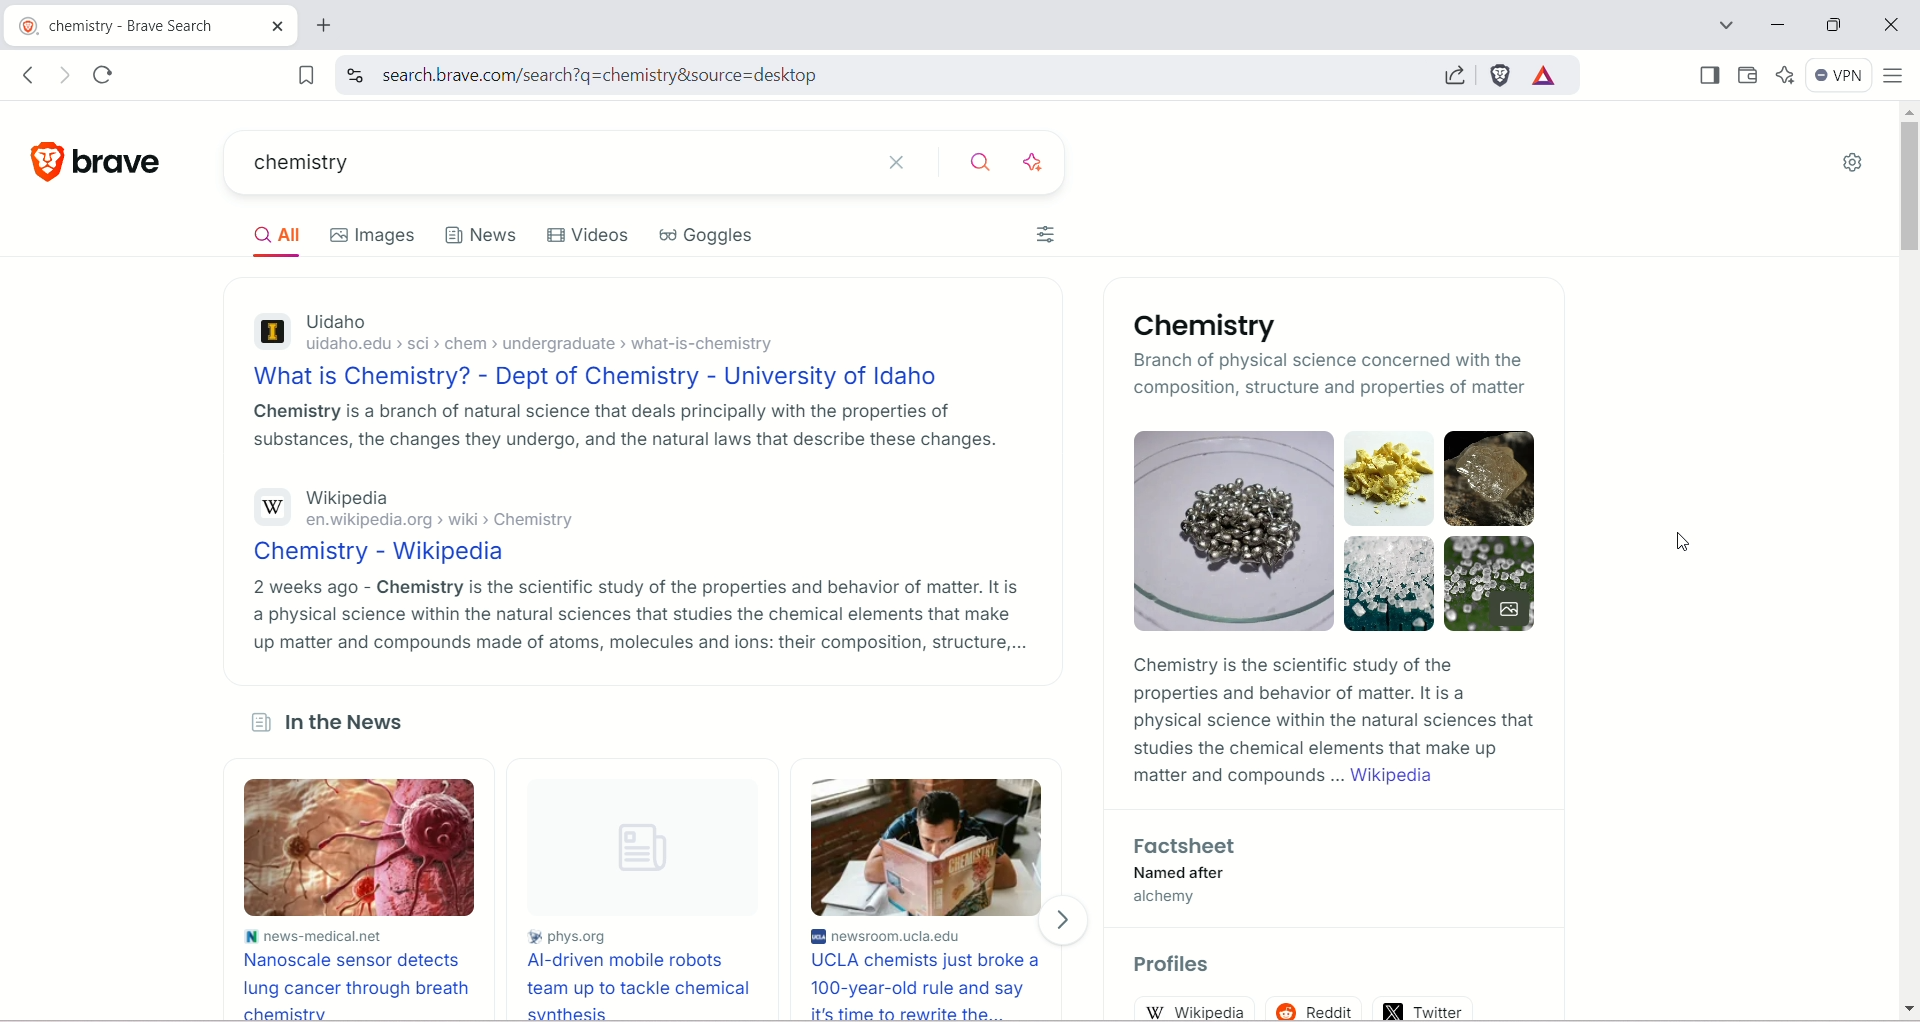 The height and width of the screenshot is (1022, 1920). I want to click on What is Chemistry? - Dept of Chemistry - University of Idaho, so click(609, 373).